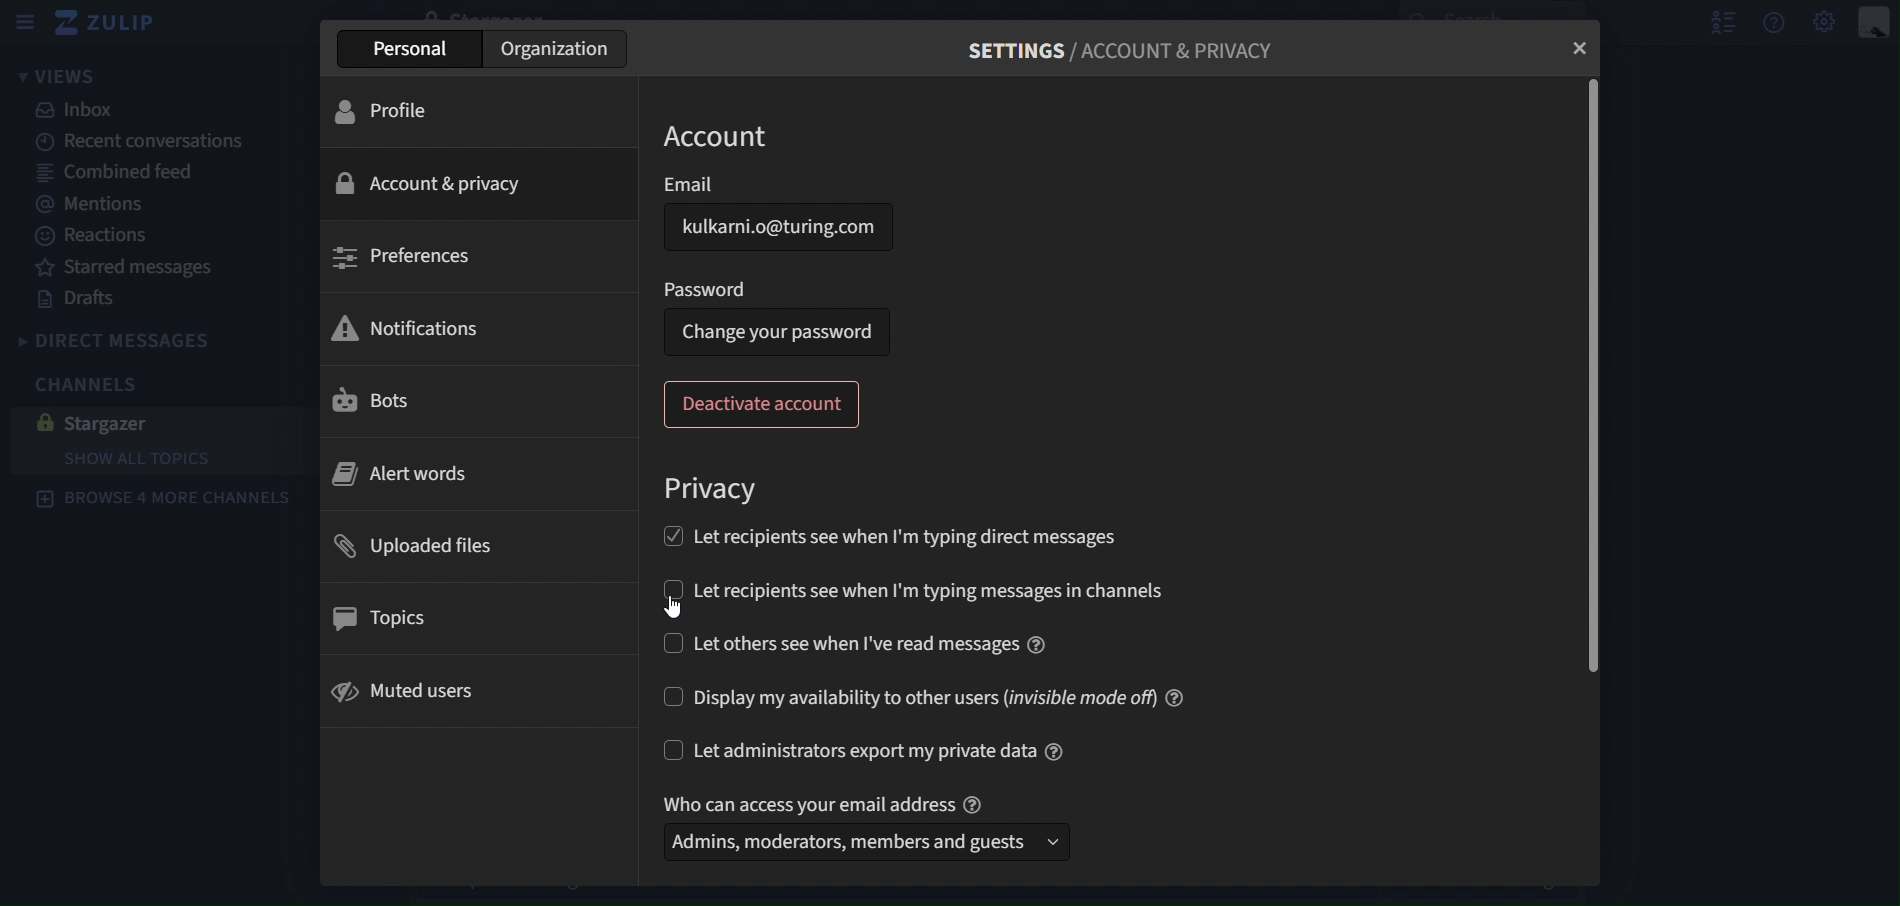  Describe the element at coordinates (404, 690) in the screenshot. I see `muted users` at that location.